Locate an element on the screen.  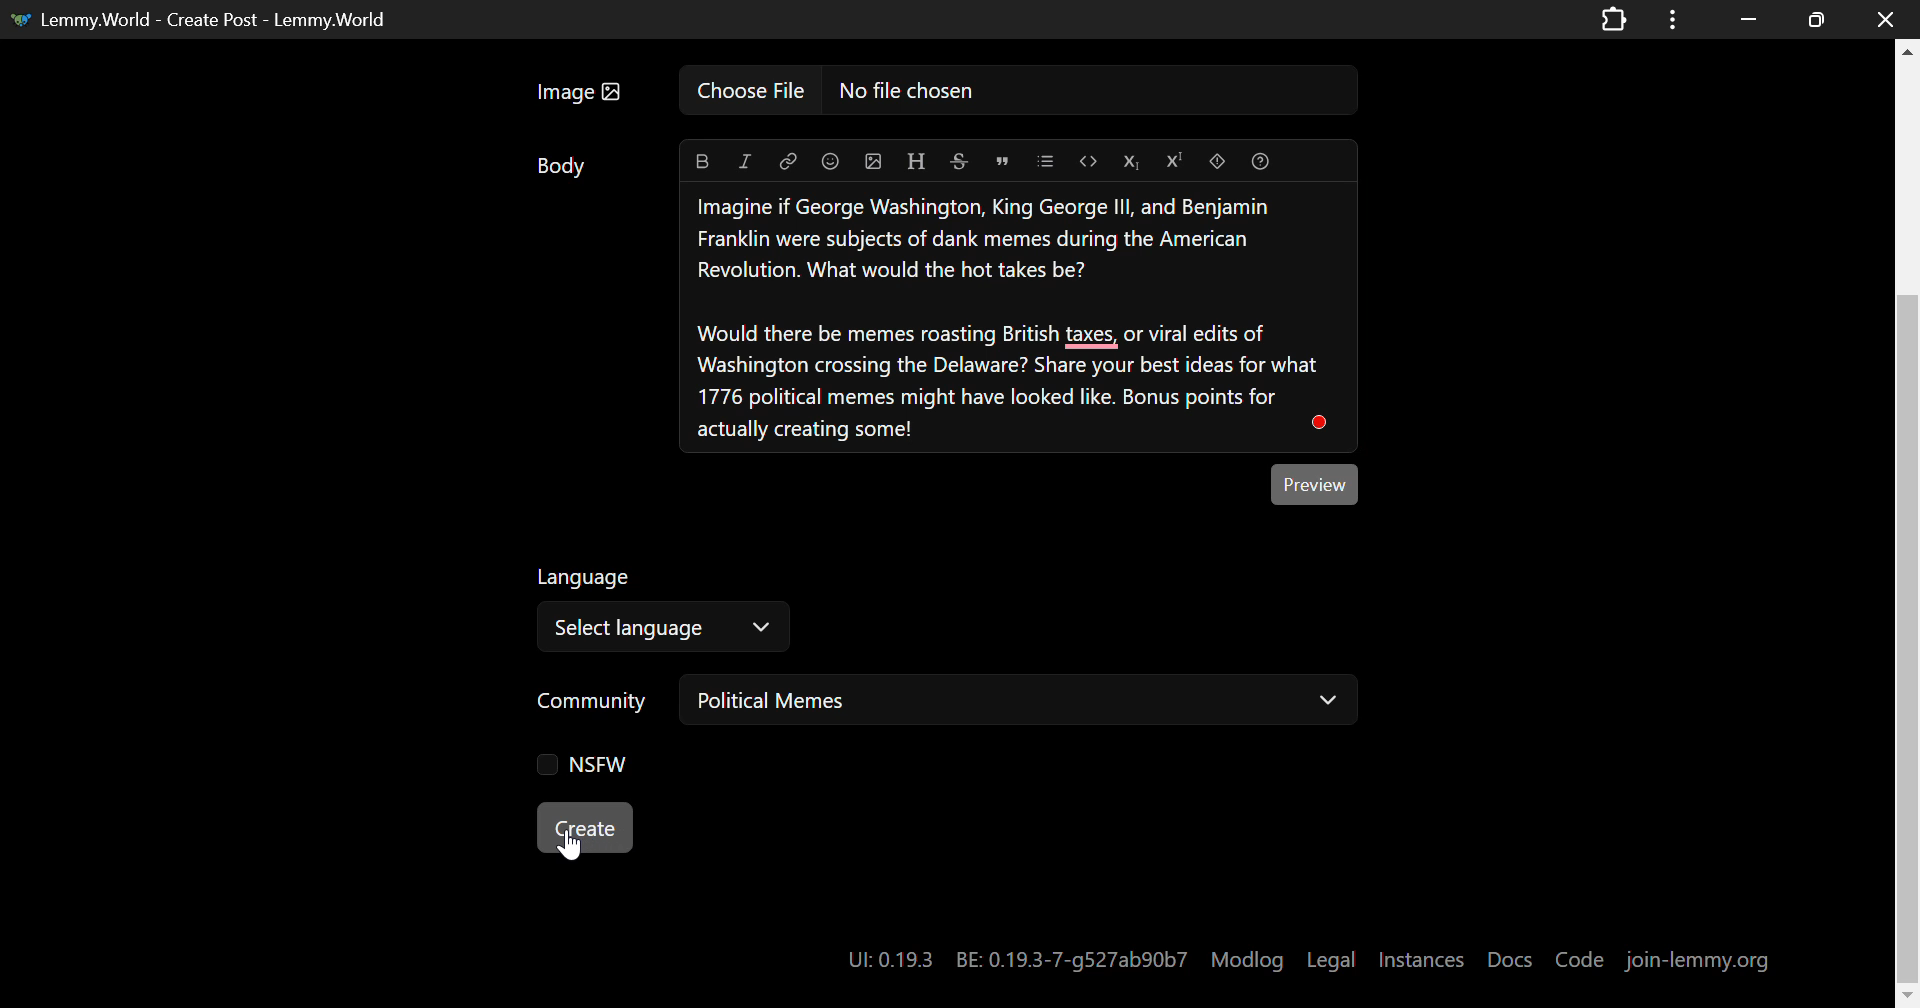
Docs is located at coordinates (1511, 960).